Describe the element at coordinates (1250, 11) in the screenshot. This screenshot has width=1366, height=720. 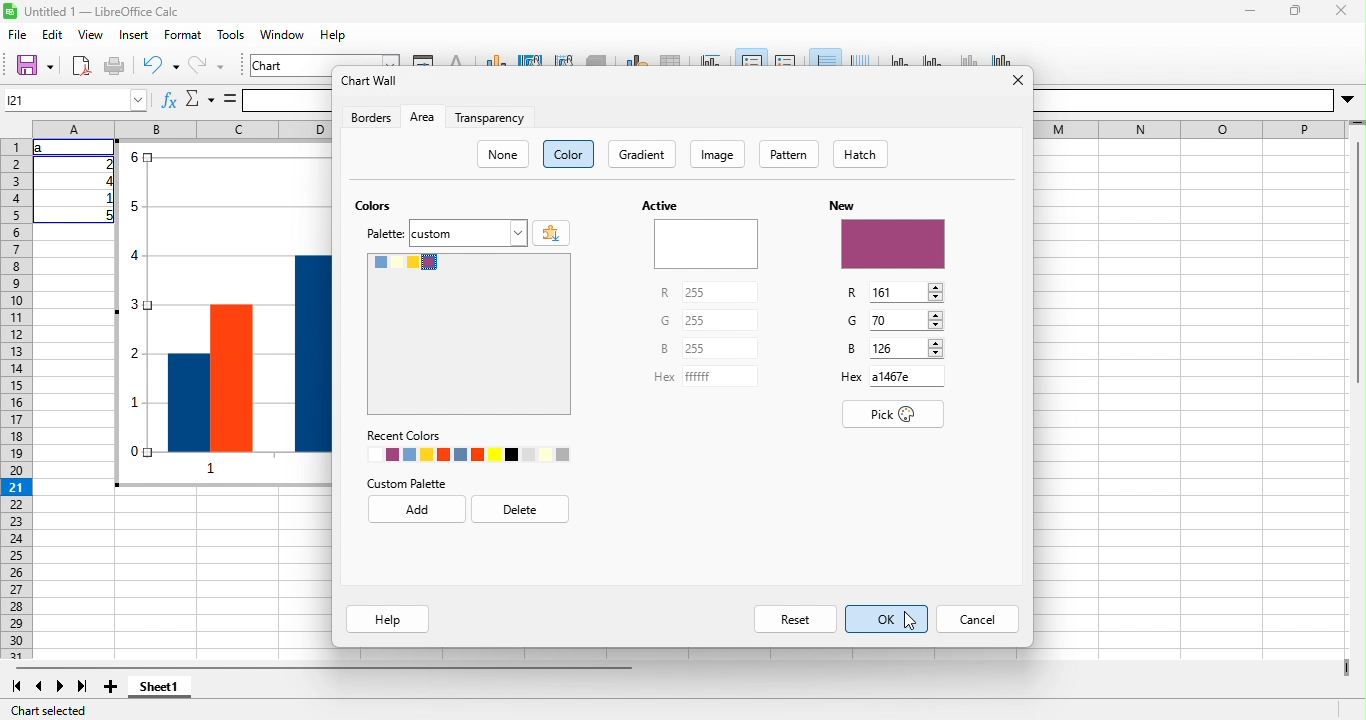
I see `minimize` at that location.